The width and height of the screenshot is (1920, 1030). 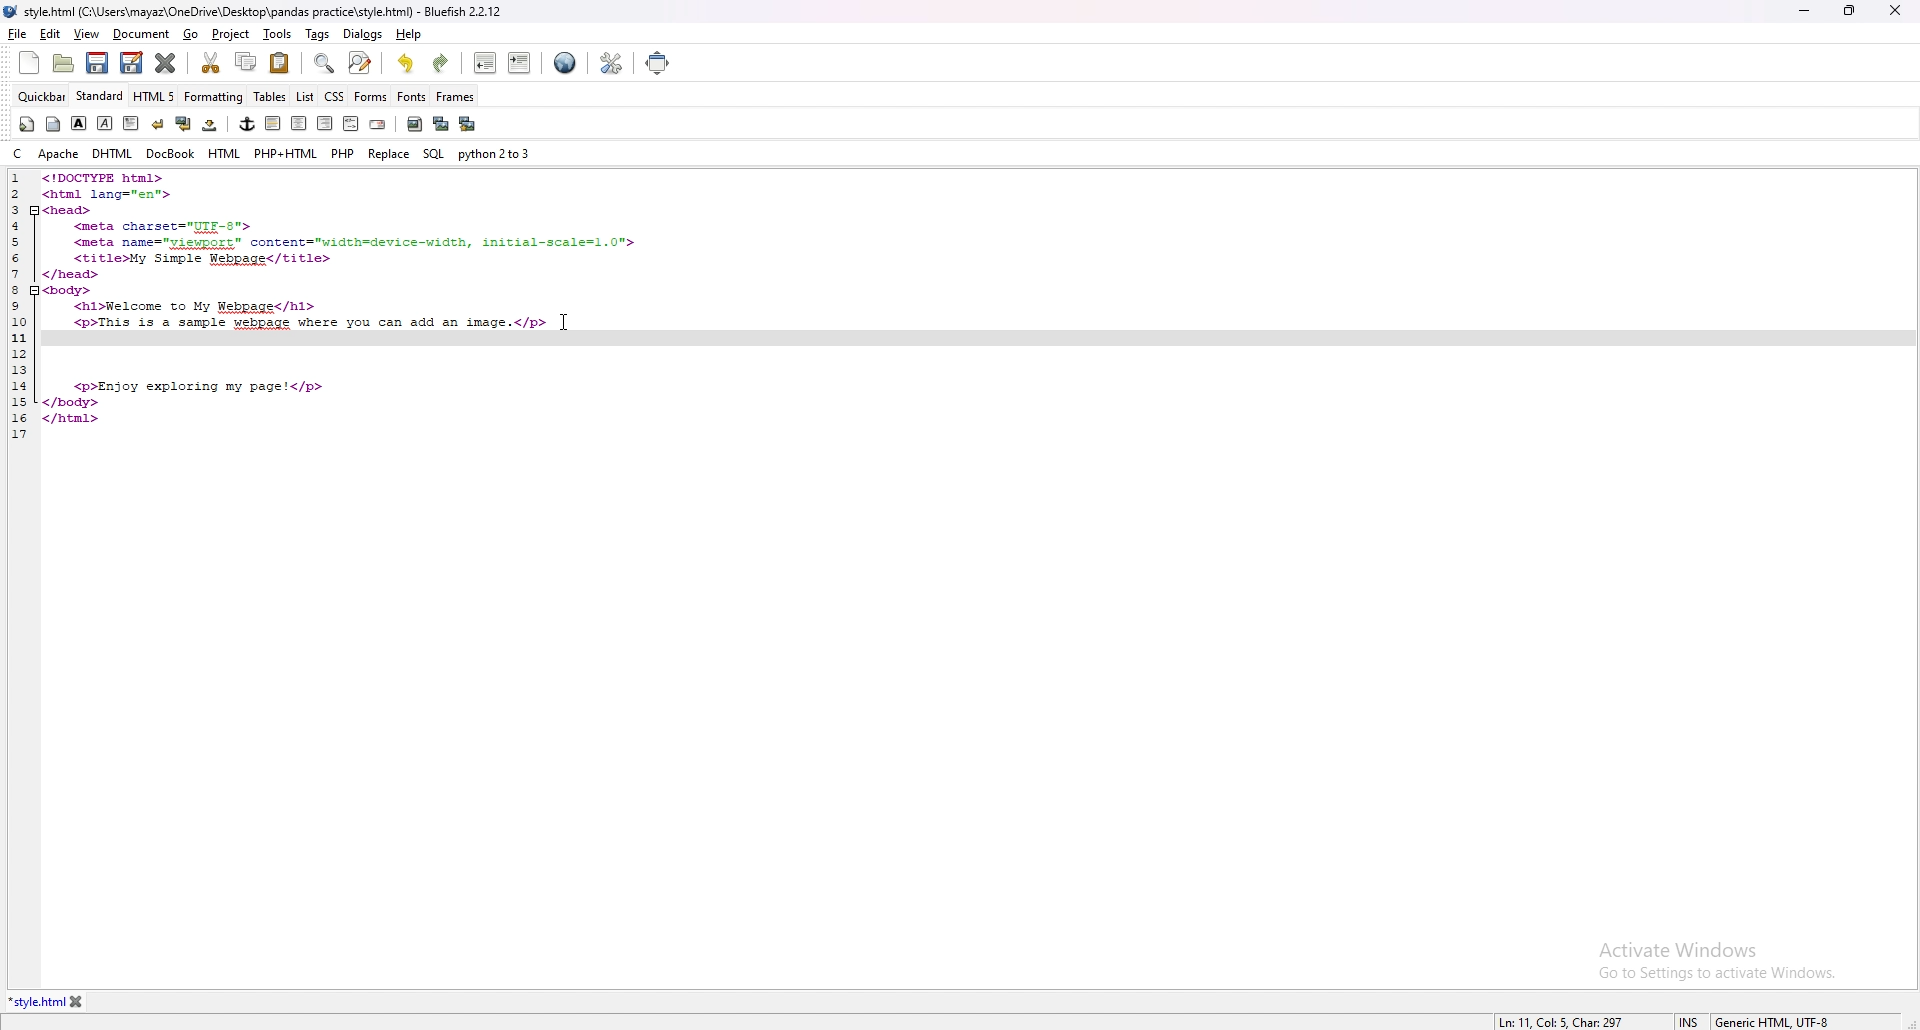 I want to click on </html>, so click(x=72, y=419).